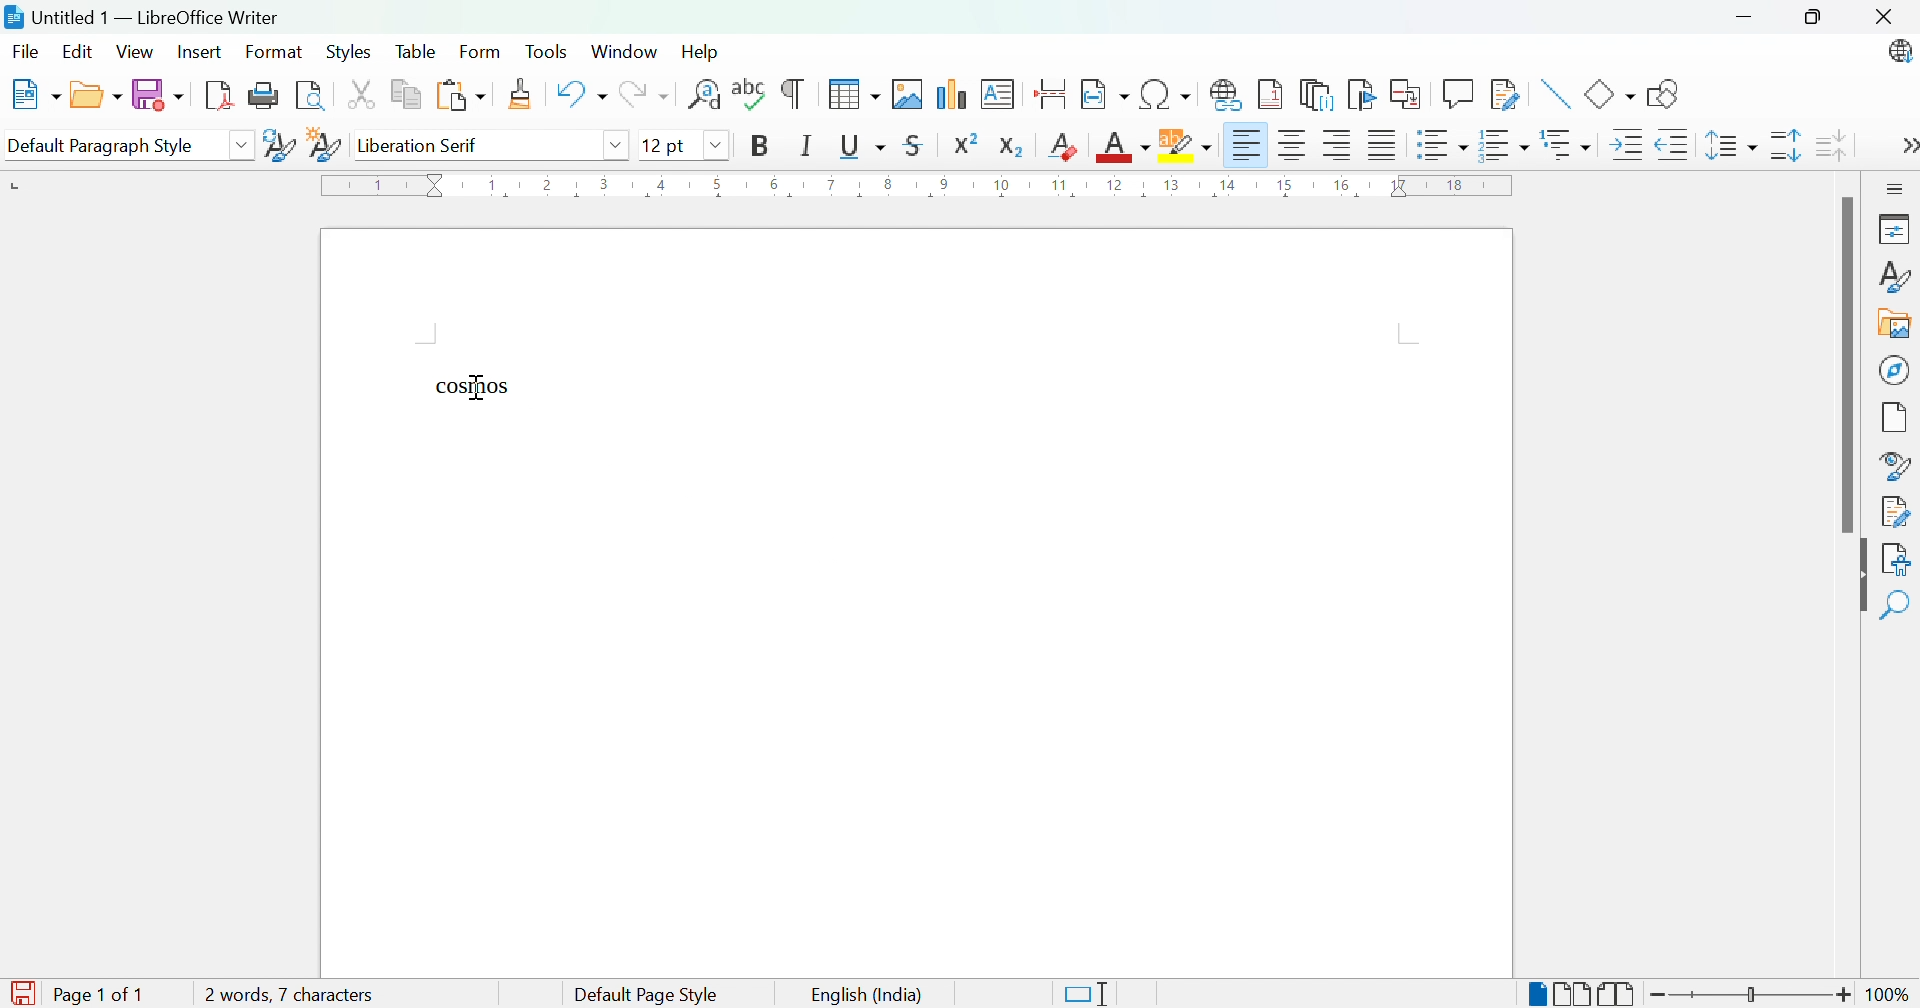 Image resolution: width=1920 pixels, height=1008 pixels. I want to click on Superscript, so click(966, 144).